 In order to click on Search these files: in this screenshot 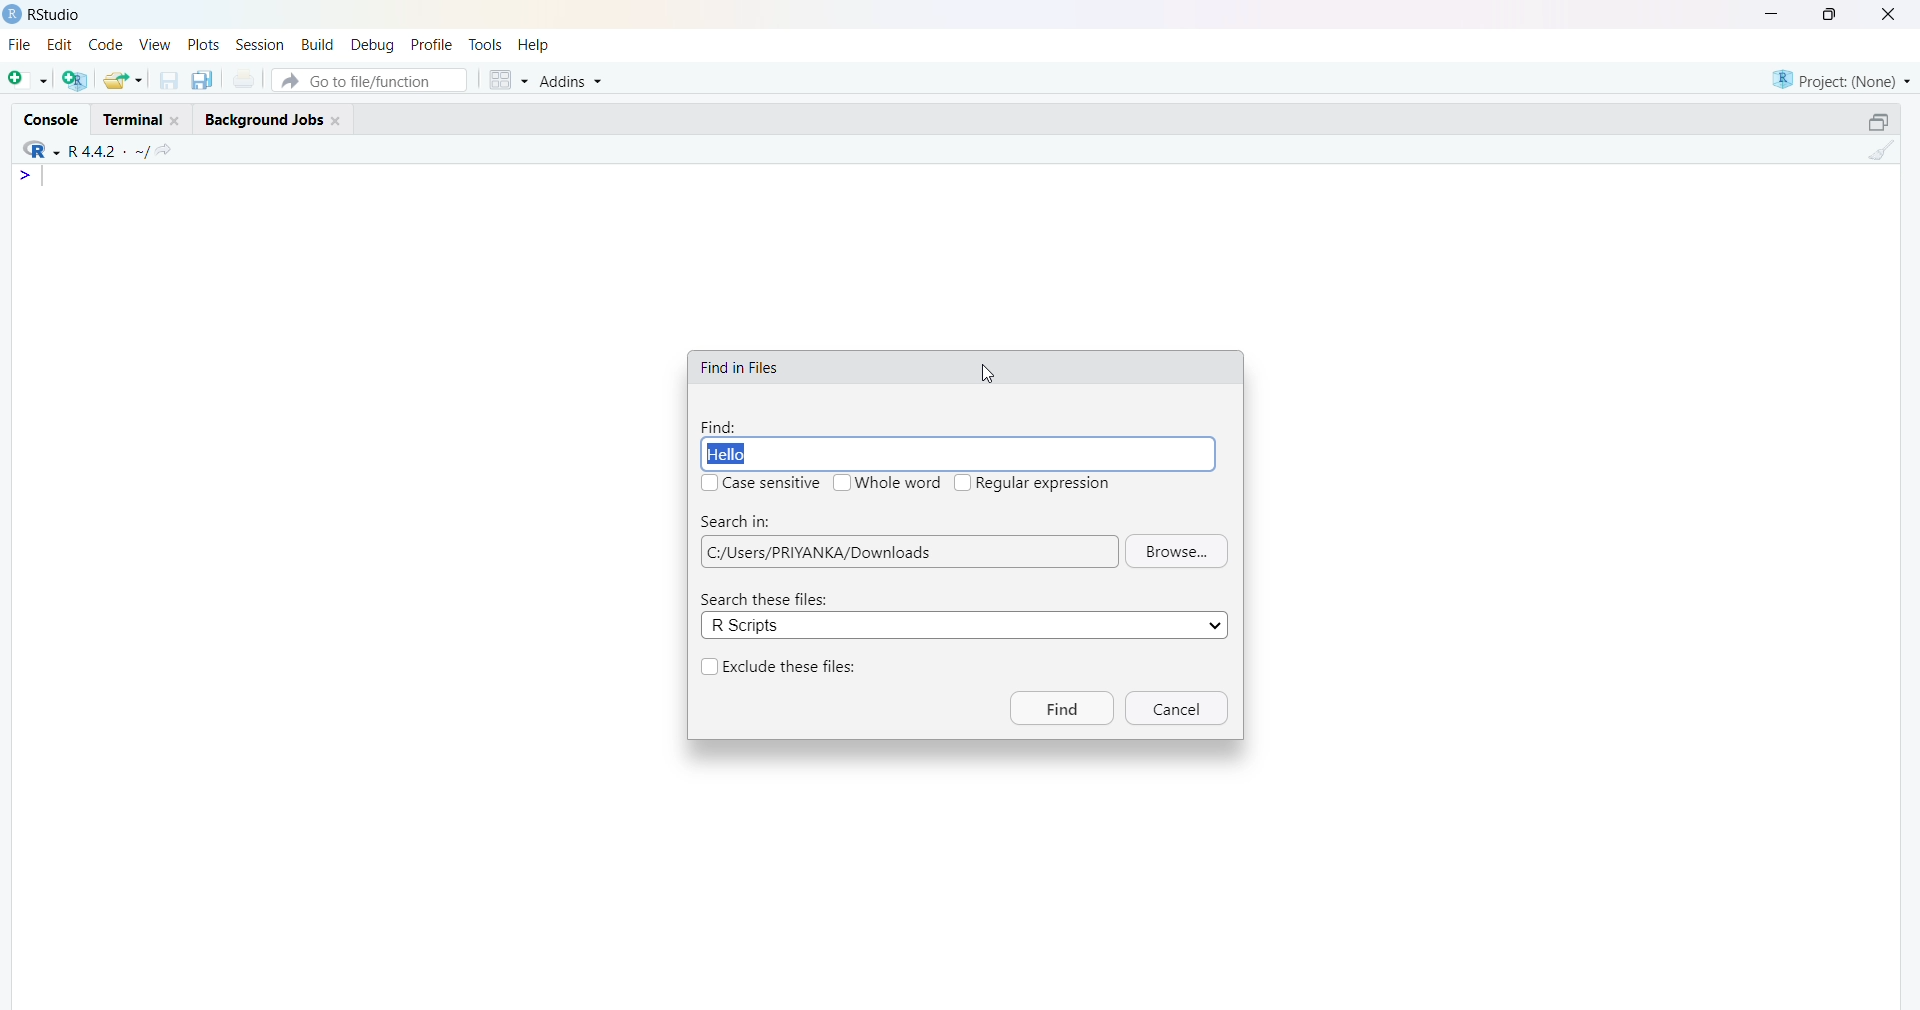, I will do `click(767, 600)`.